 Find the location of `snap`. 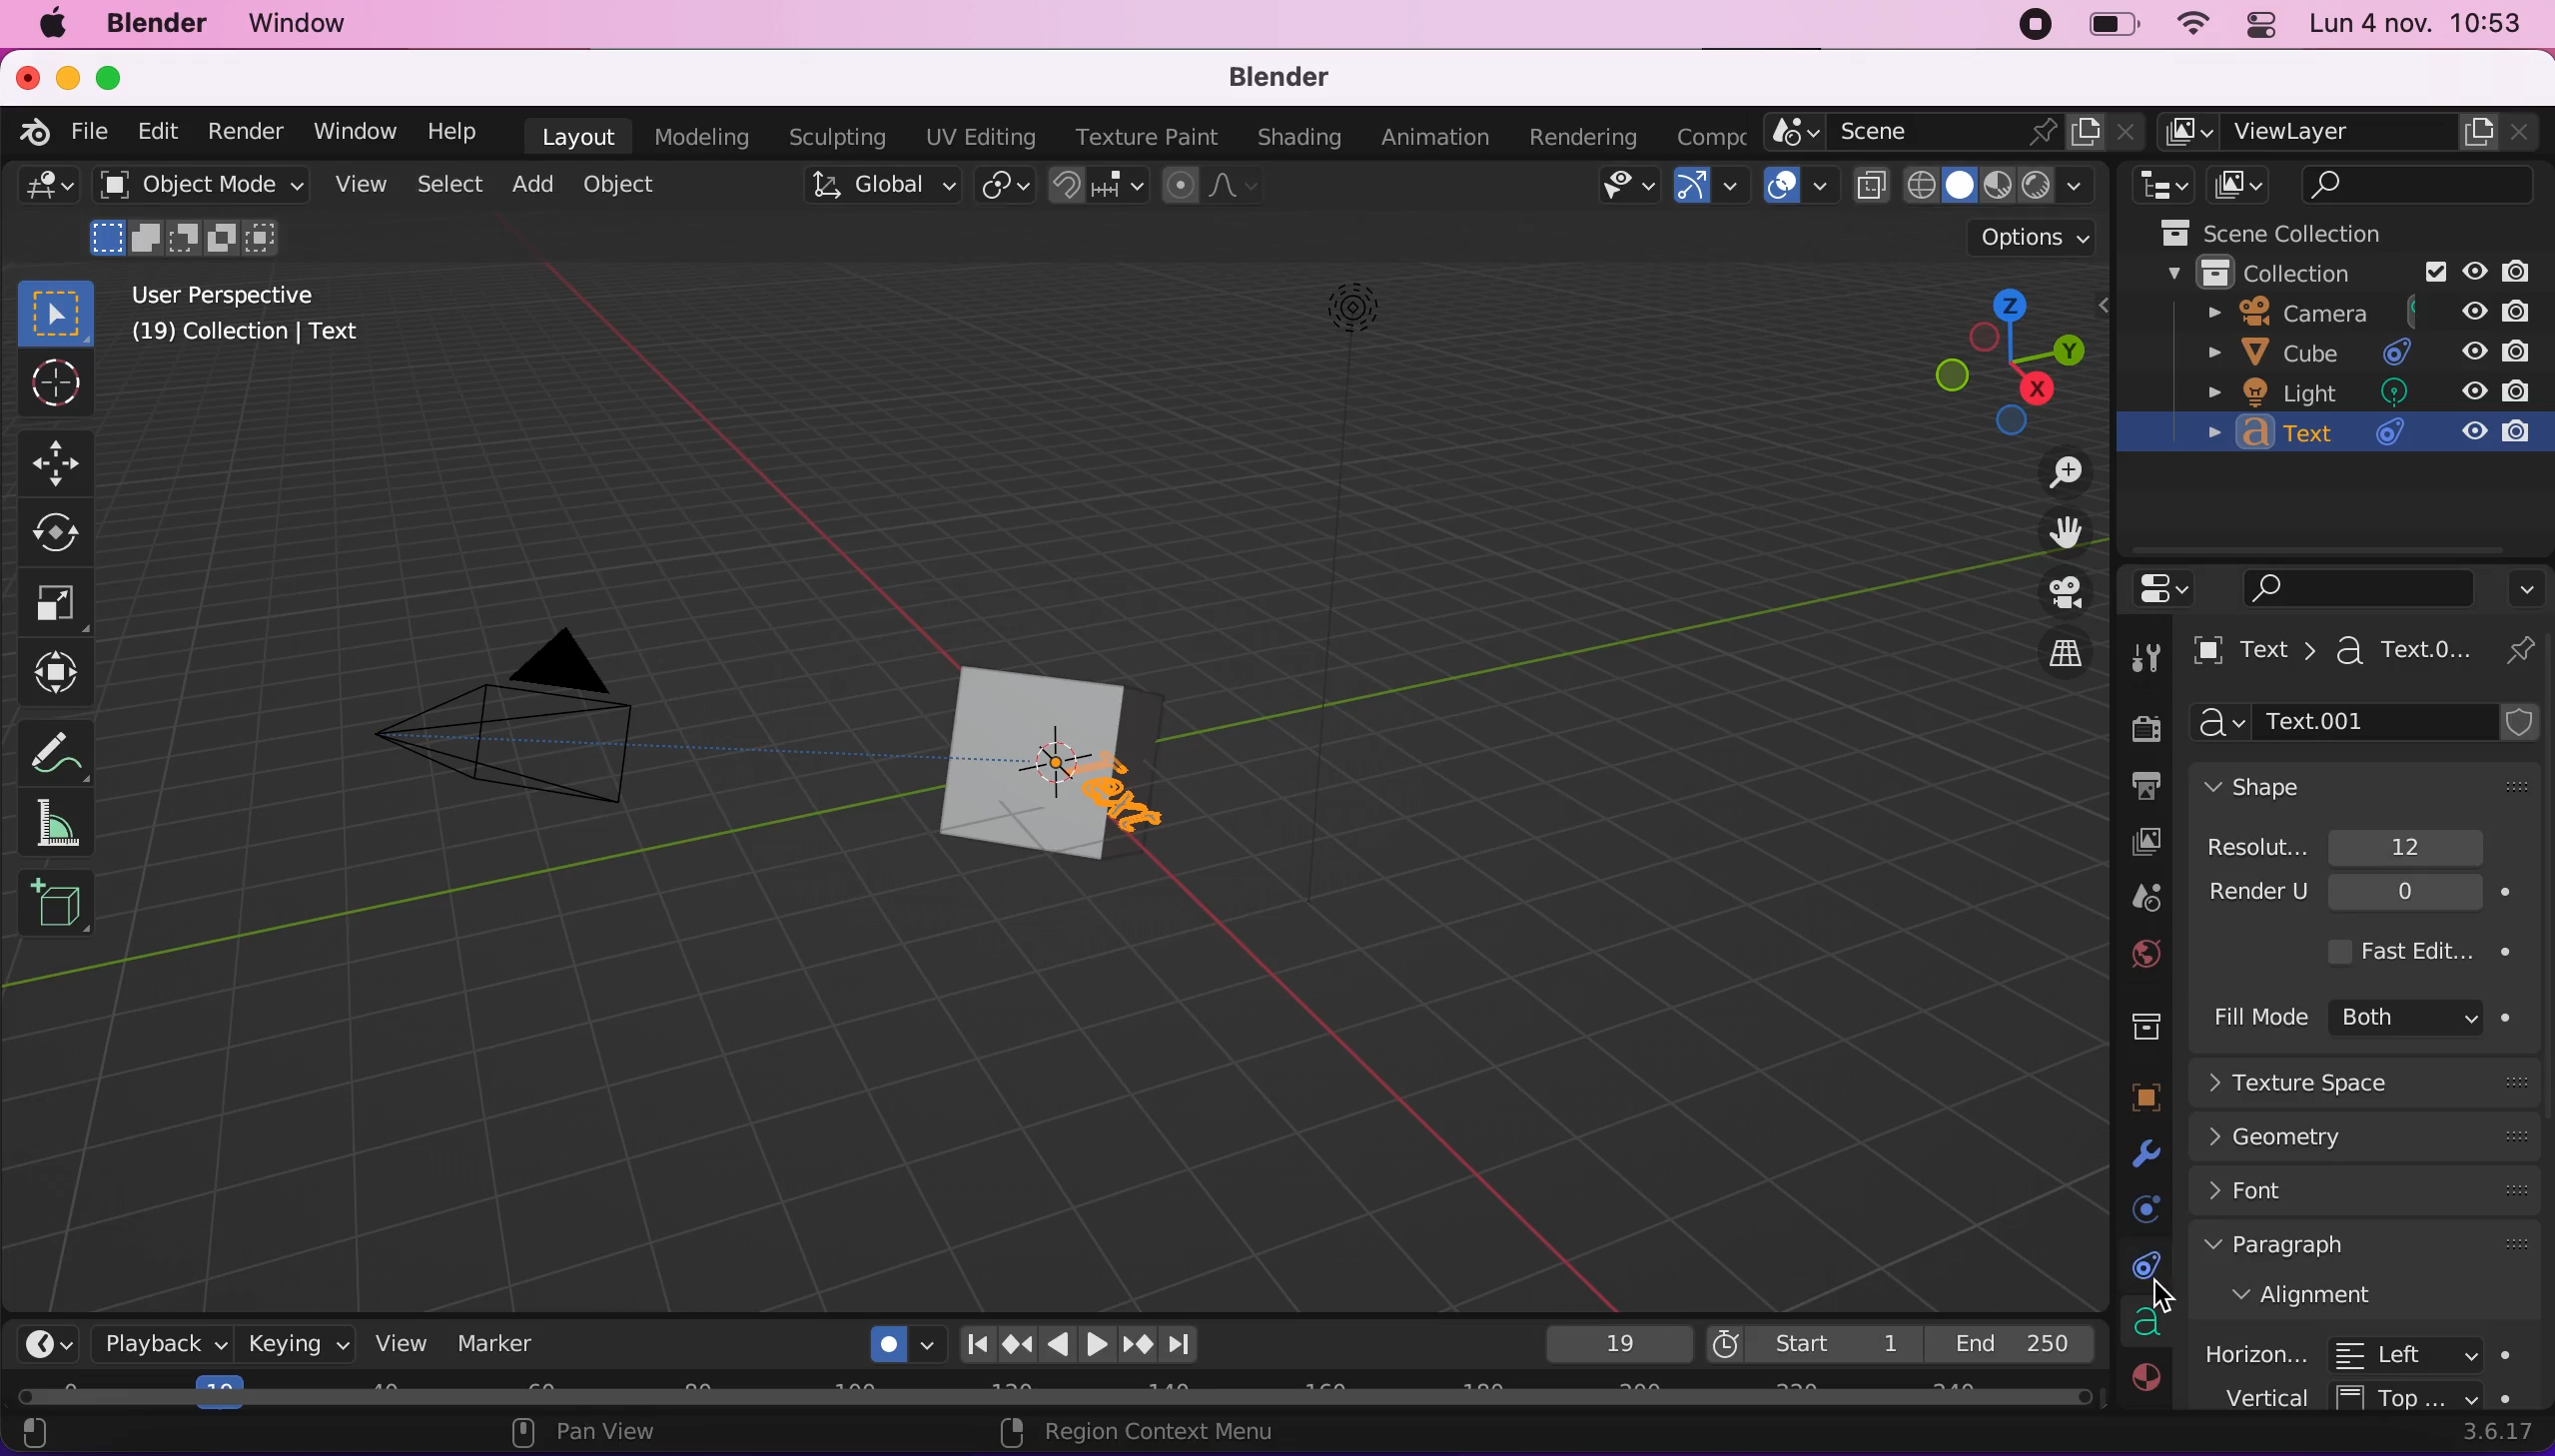

snap is located at coordinates (1095, 187).